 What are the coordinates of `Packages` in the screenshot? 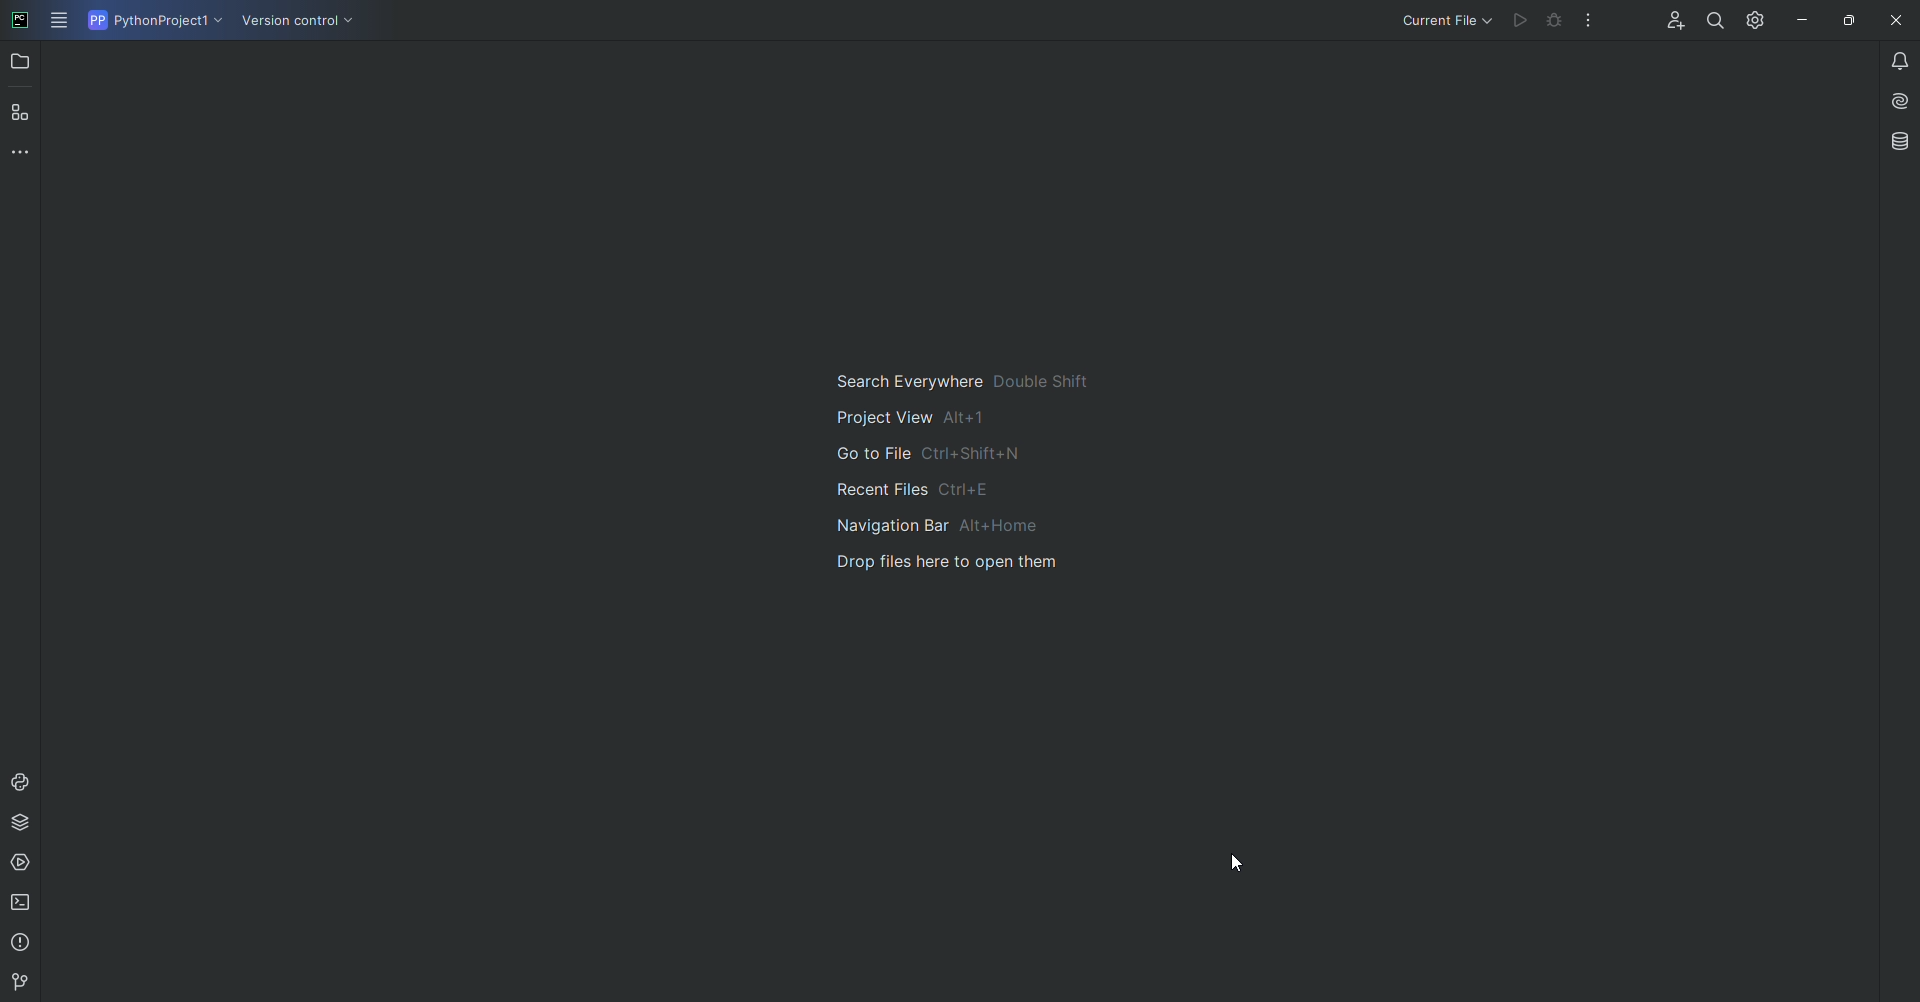 It's located at (25, 822).